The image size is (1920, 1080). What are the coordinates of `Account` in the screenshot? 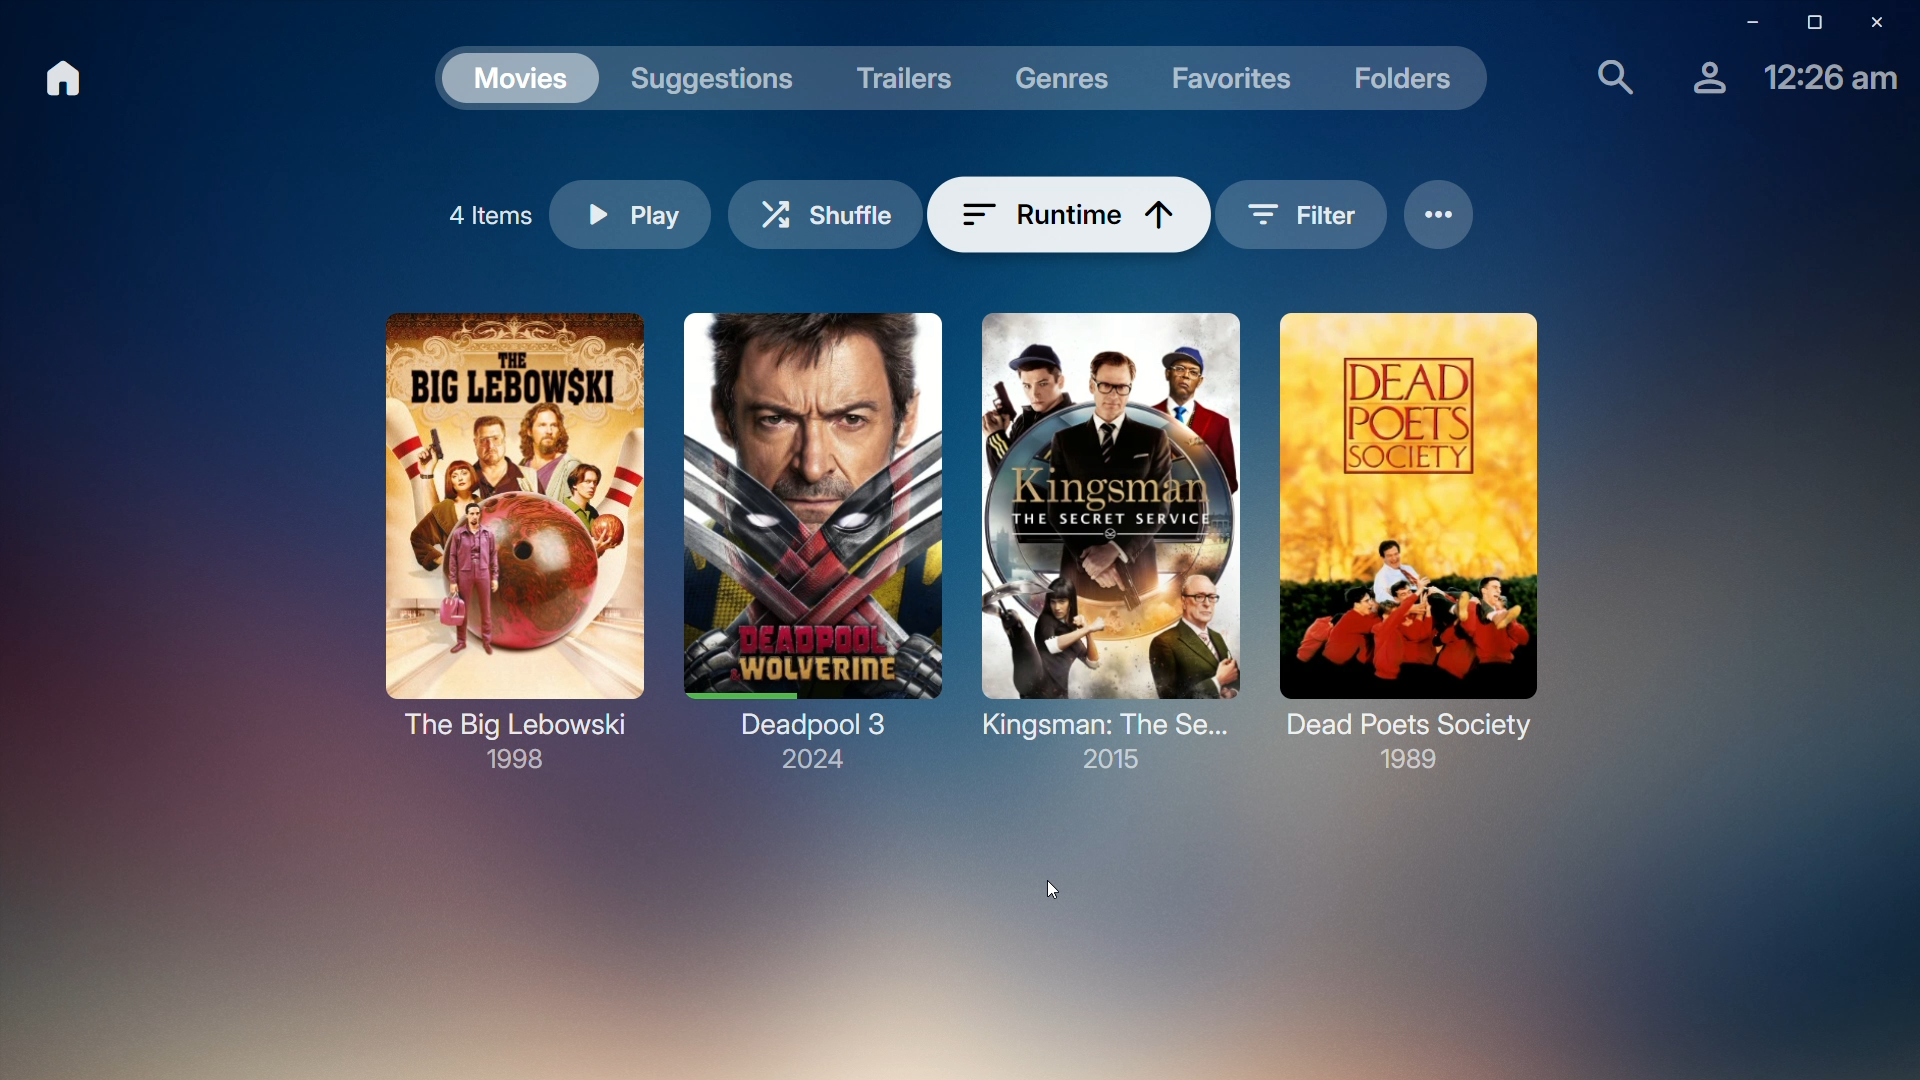 It's located at (1699, 85).